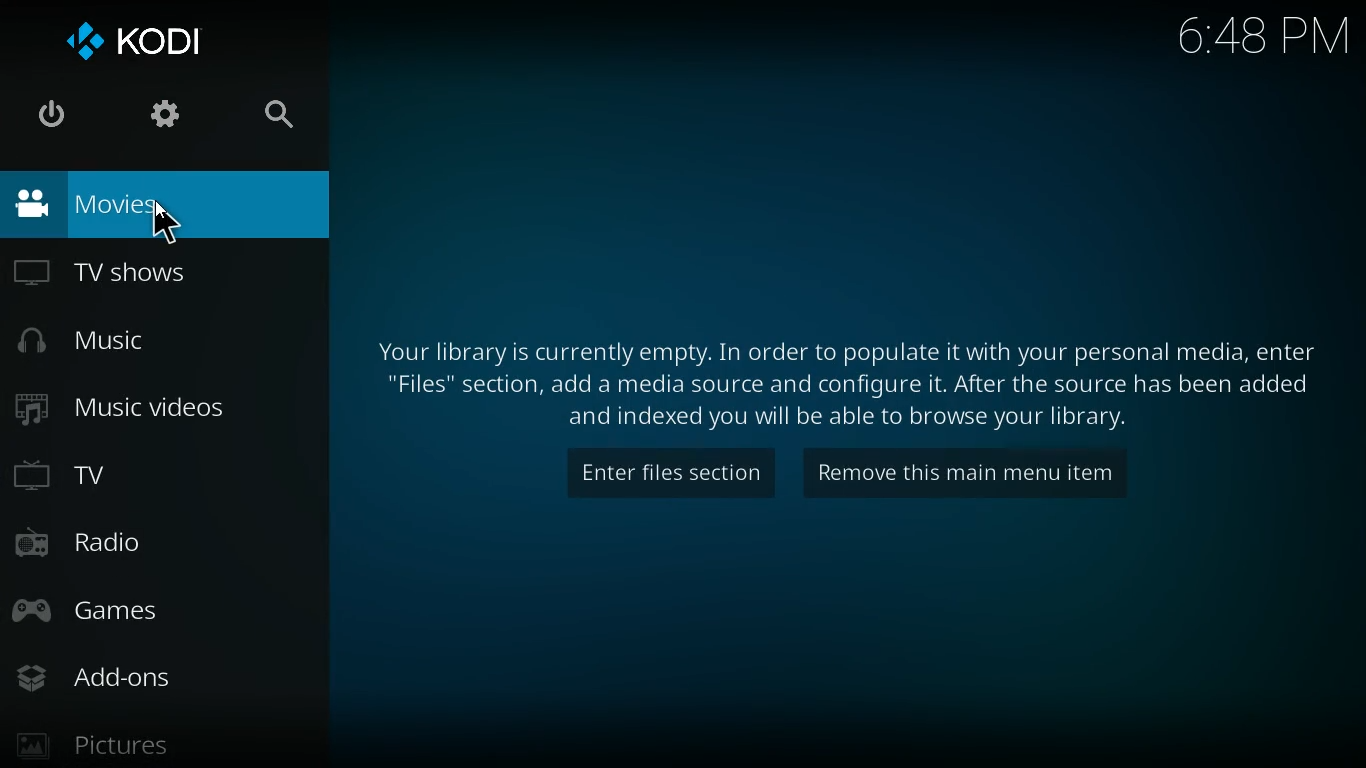  What do you see at coordinates (163, 612) in the screenshot?
I see `games` at bounding box center [163, 612].